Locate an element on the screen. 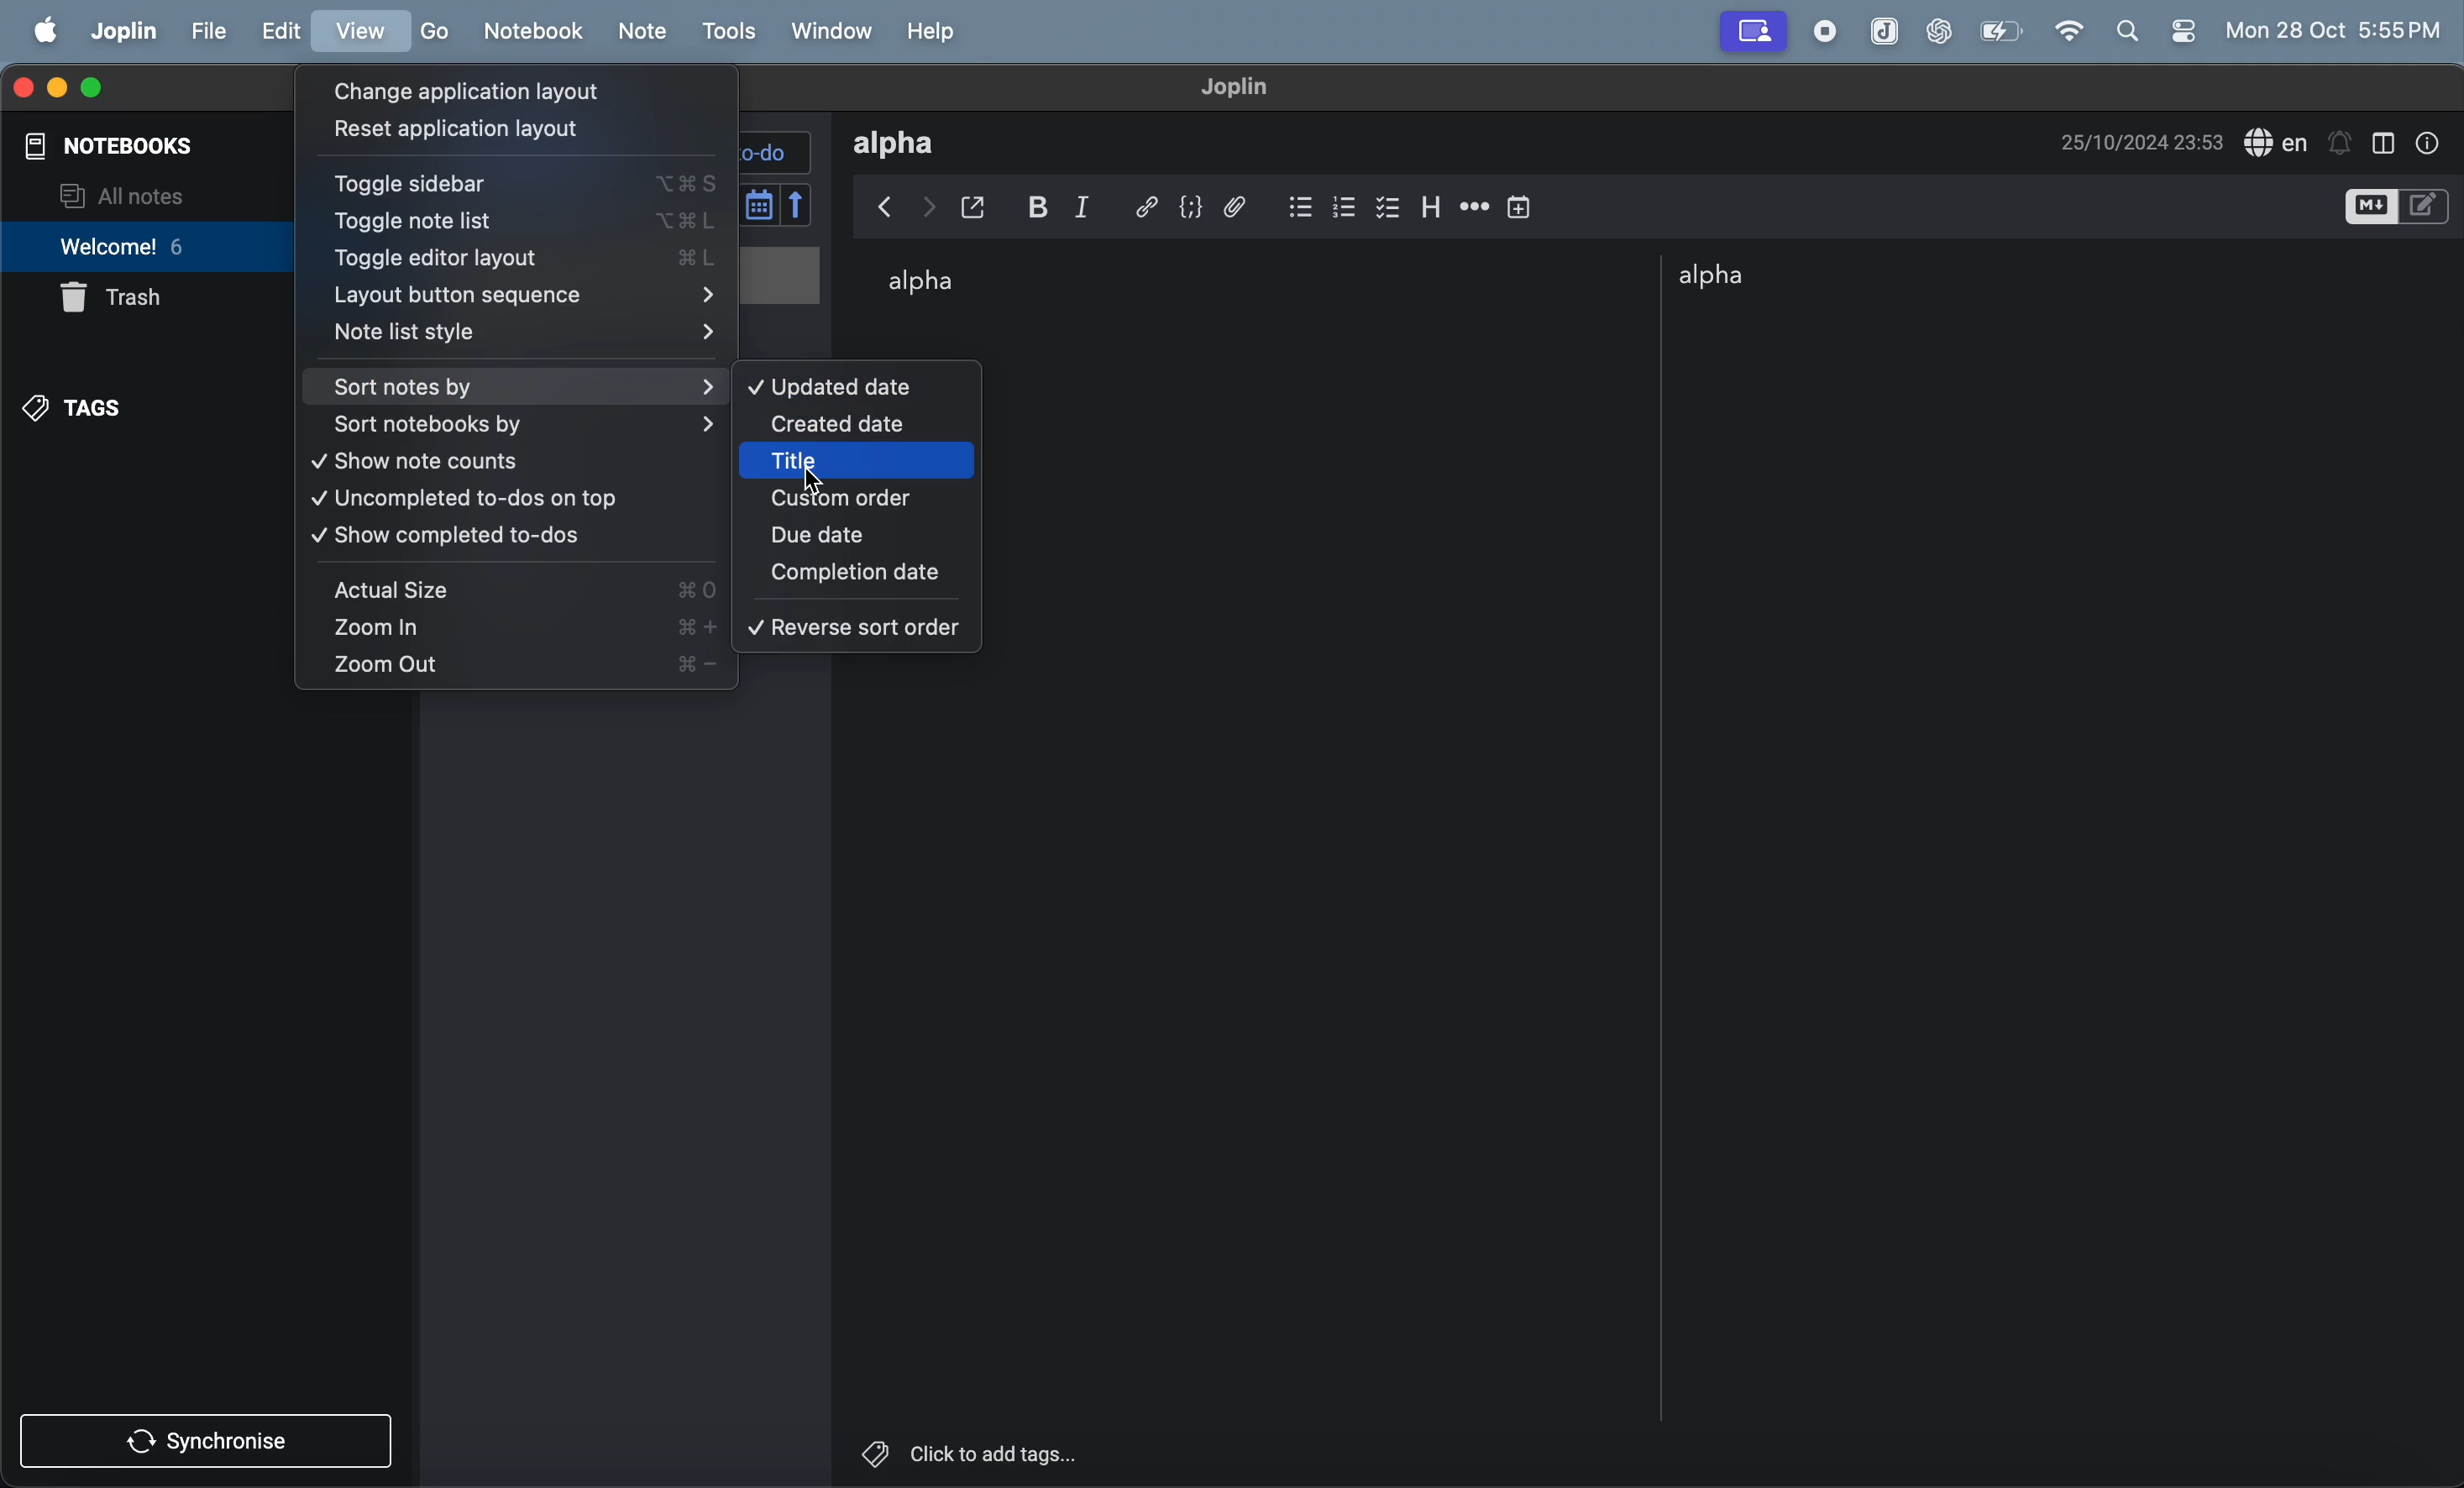 This screenshot has height=1488, width=2464. custom rider is located at coordinates (857, 498).